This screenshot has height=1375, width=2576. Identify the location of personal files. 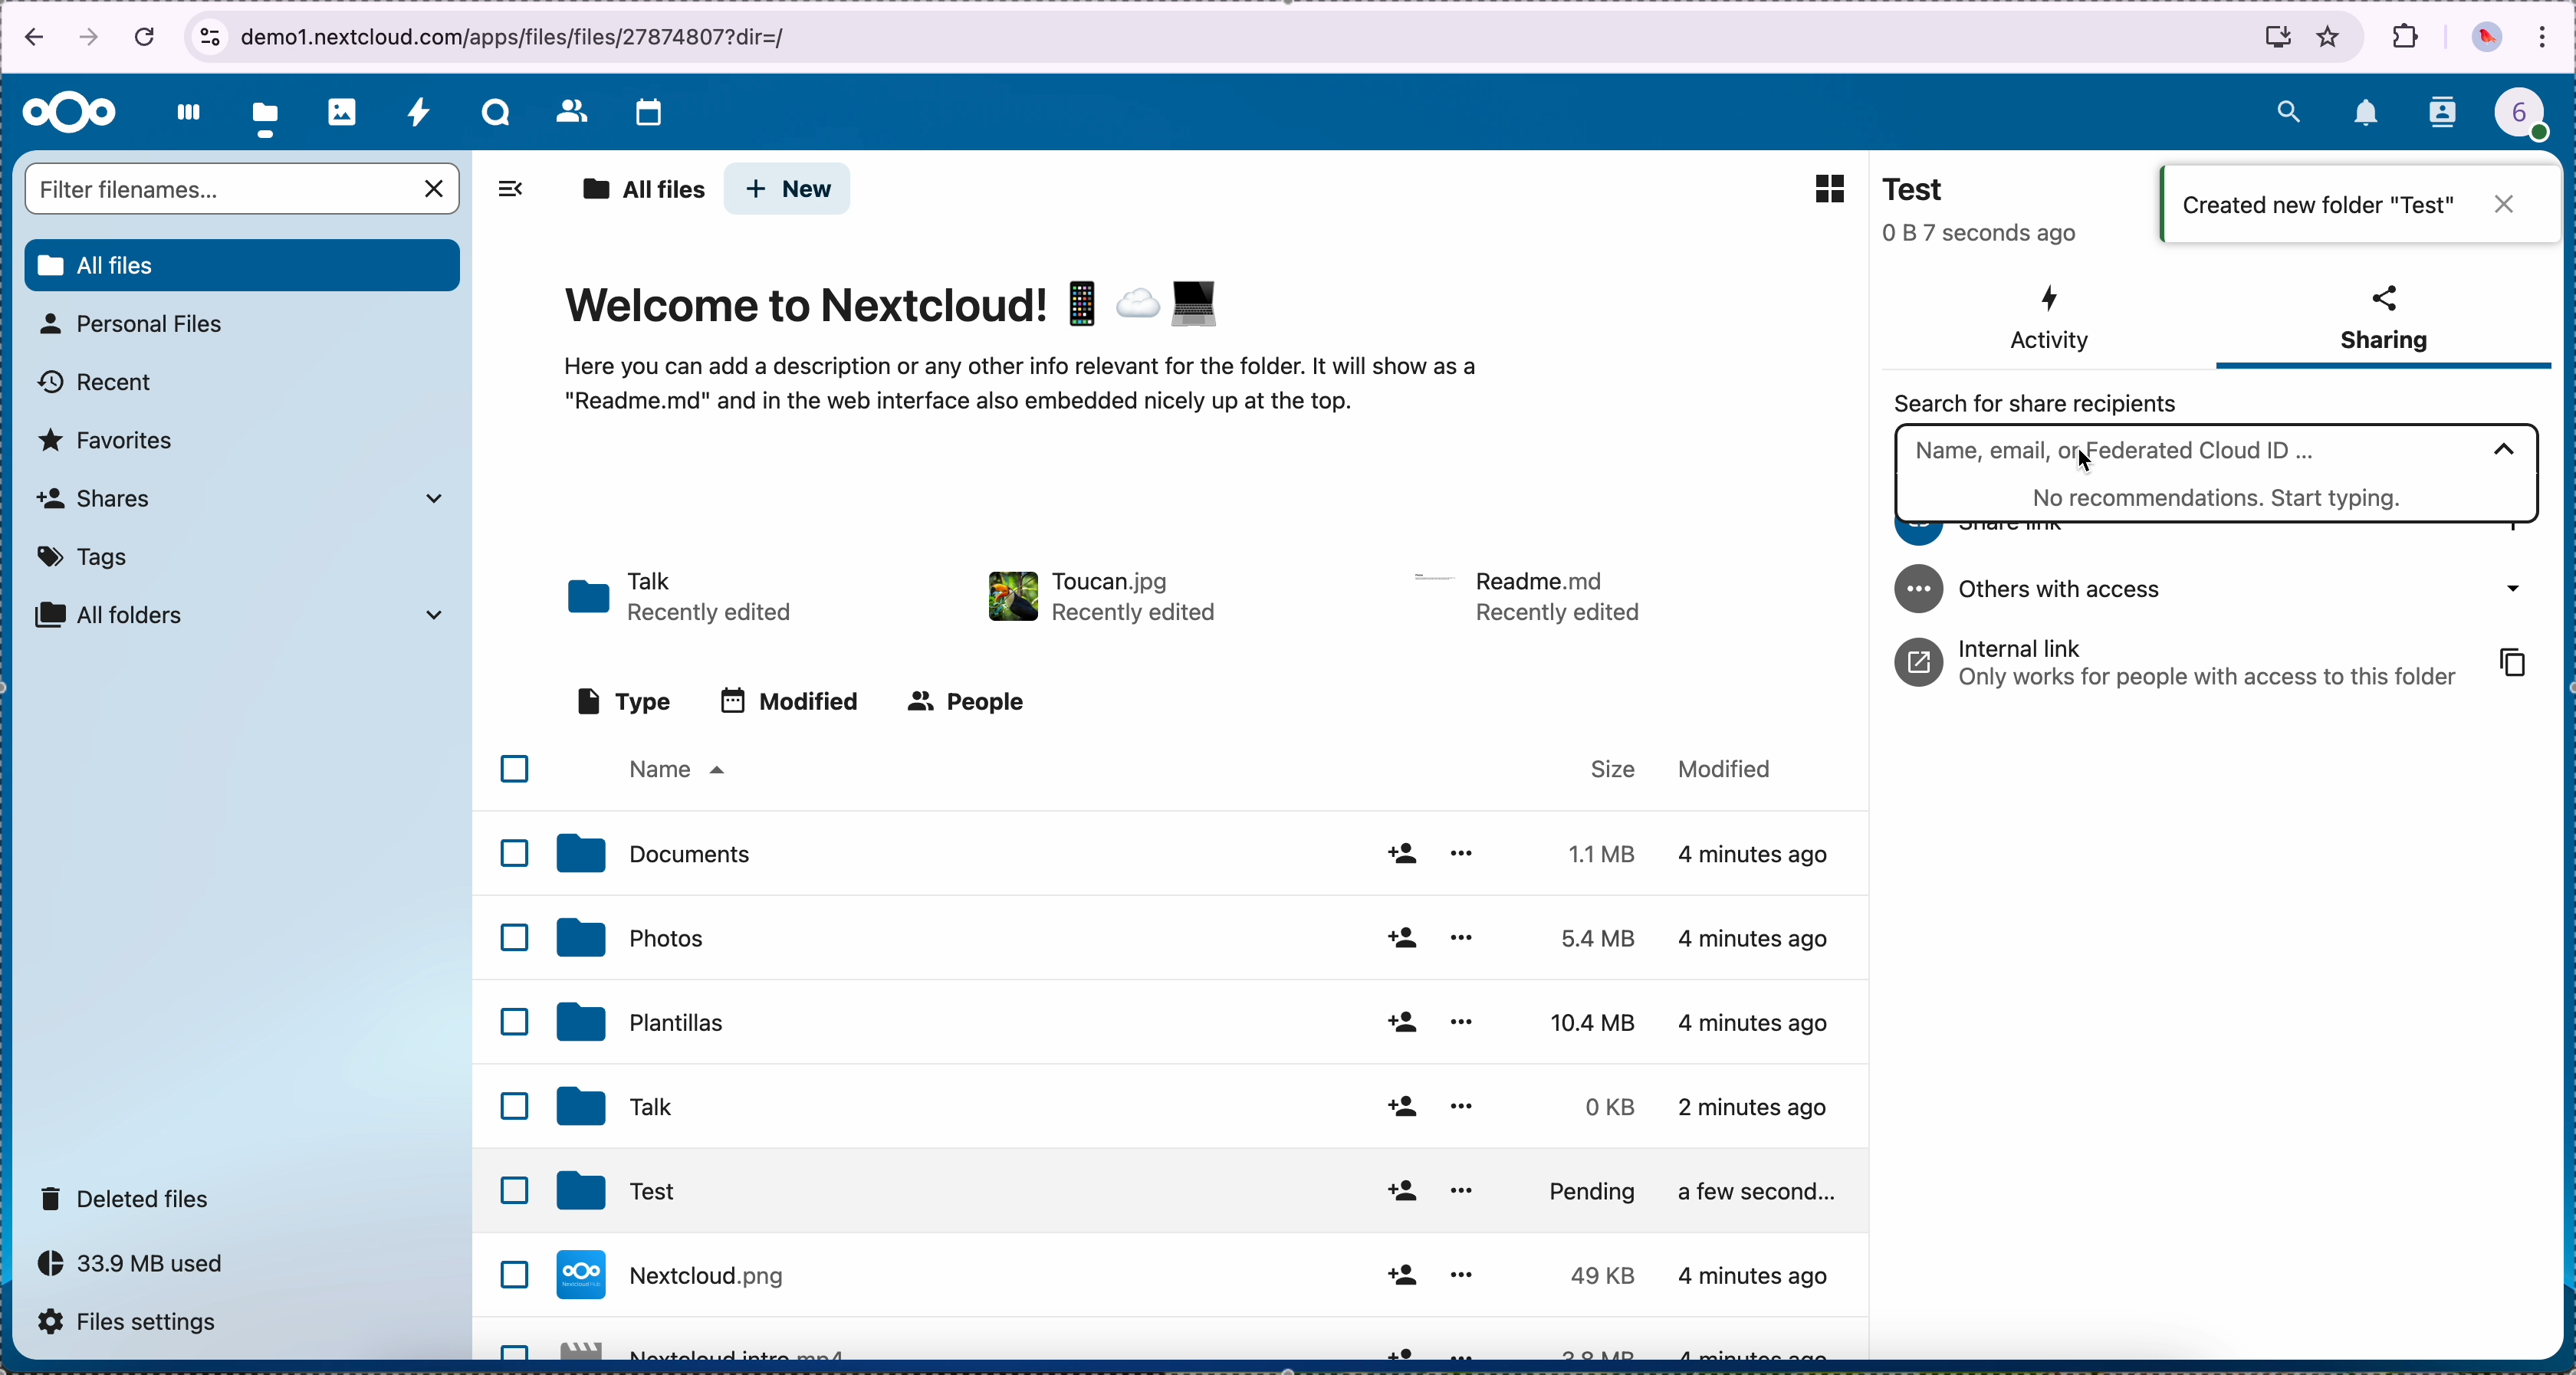
(138, 324).